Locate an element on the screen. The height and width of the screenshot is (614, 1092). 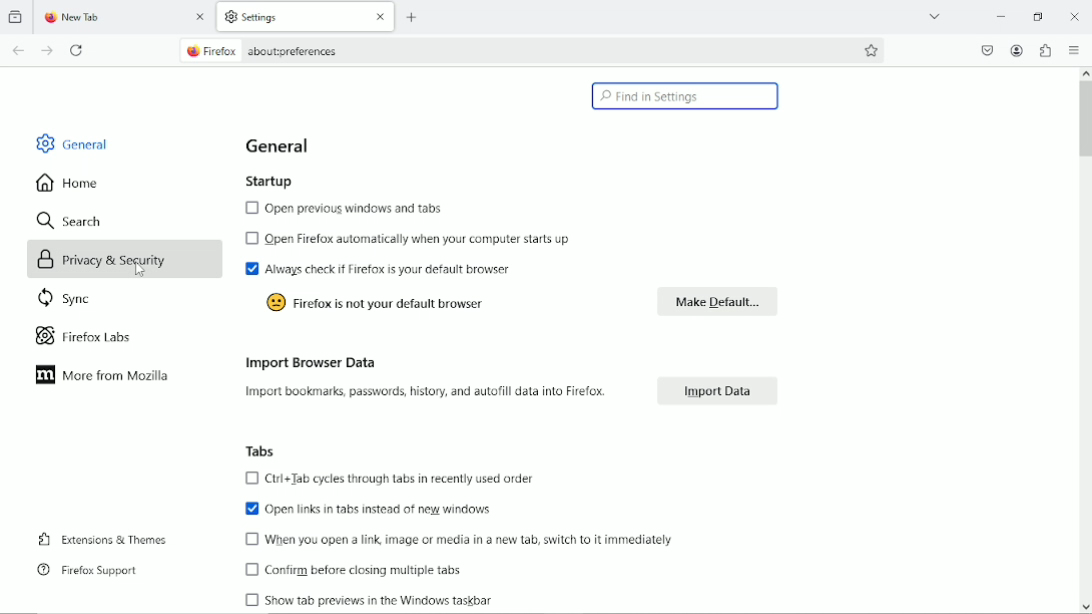
go forward is located at coordinates (48, 51).